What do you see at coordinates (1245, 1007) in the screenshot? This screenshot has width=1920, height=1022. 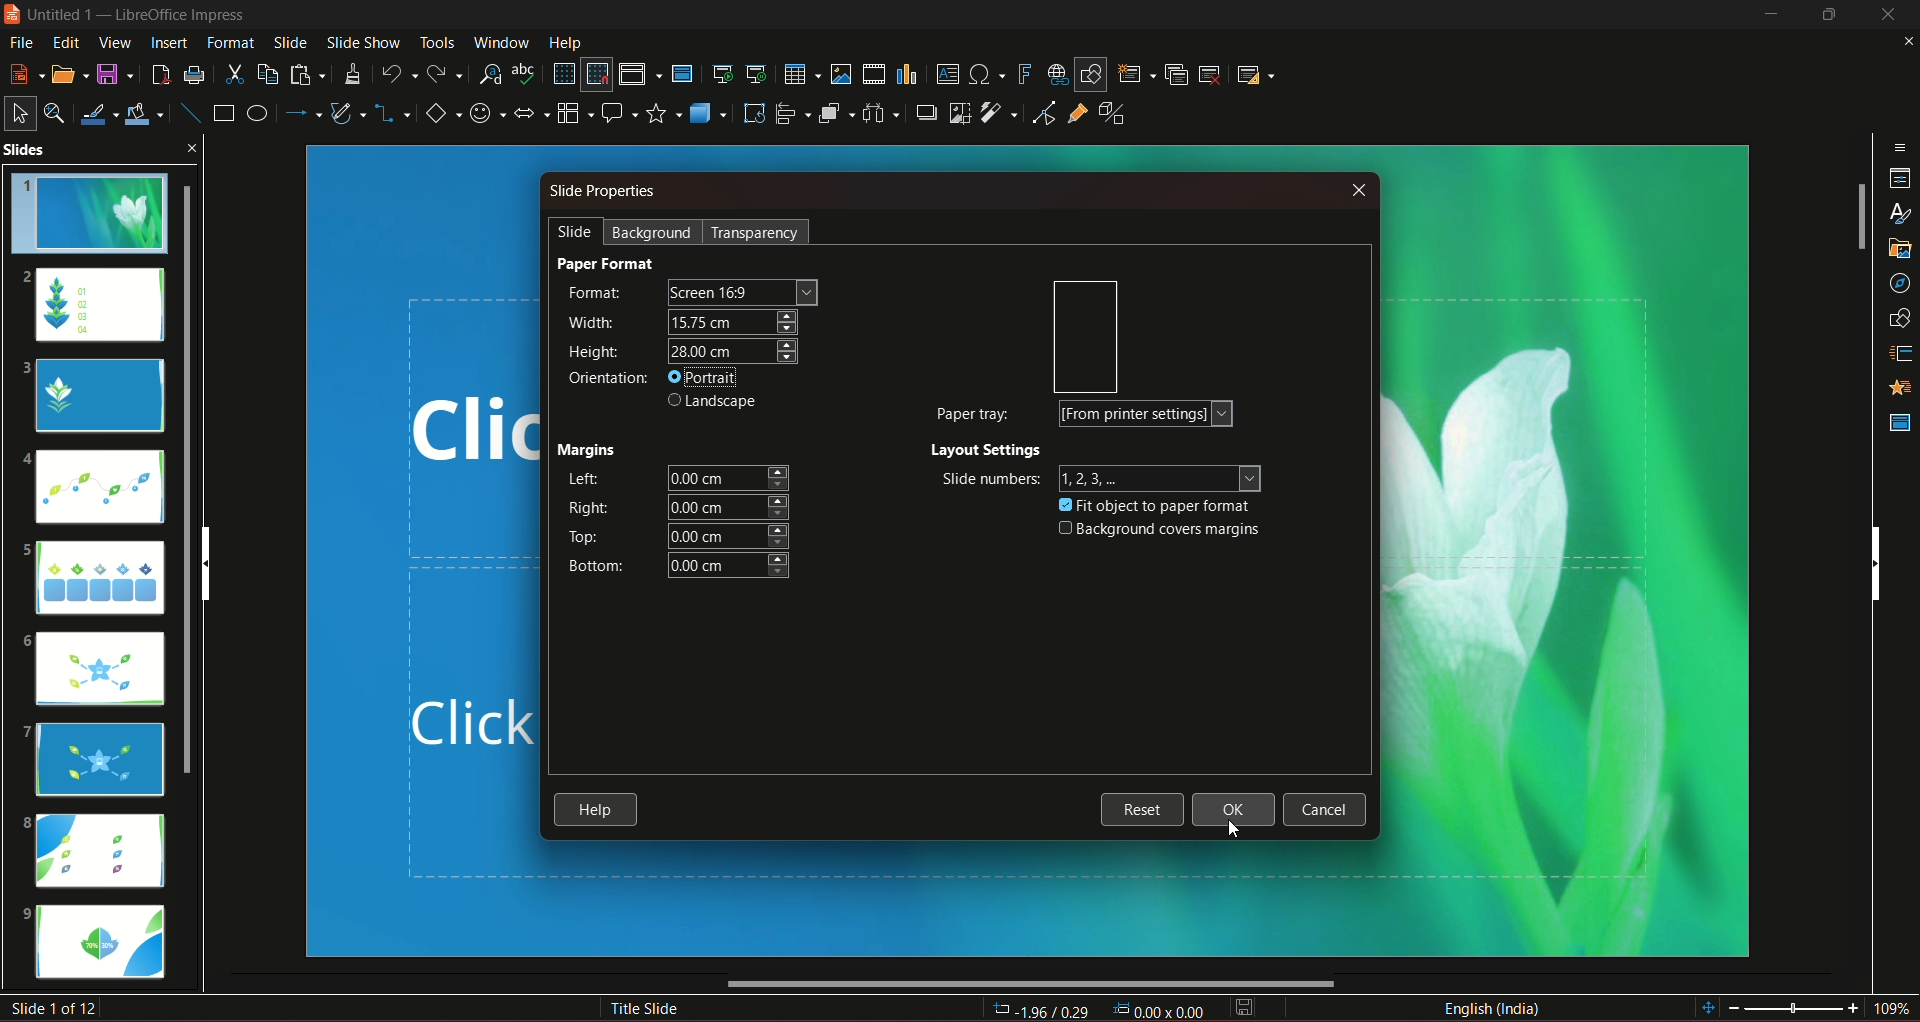 I see `save` at bounding box center [1245, 1007].